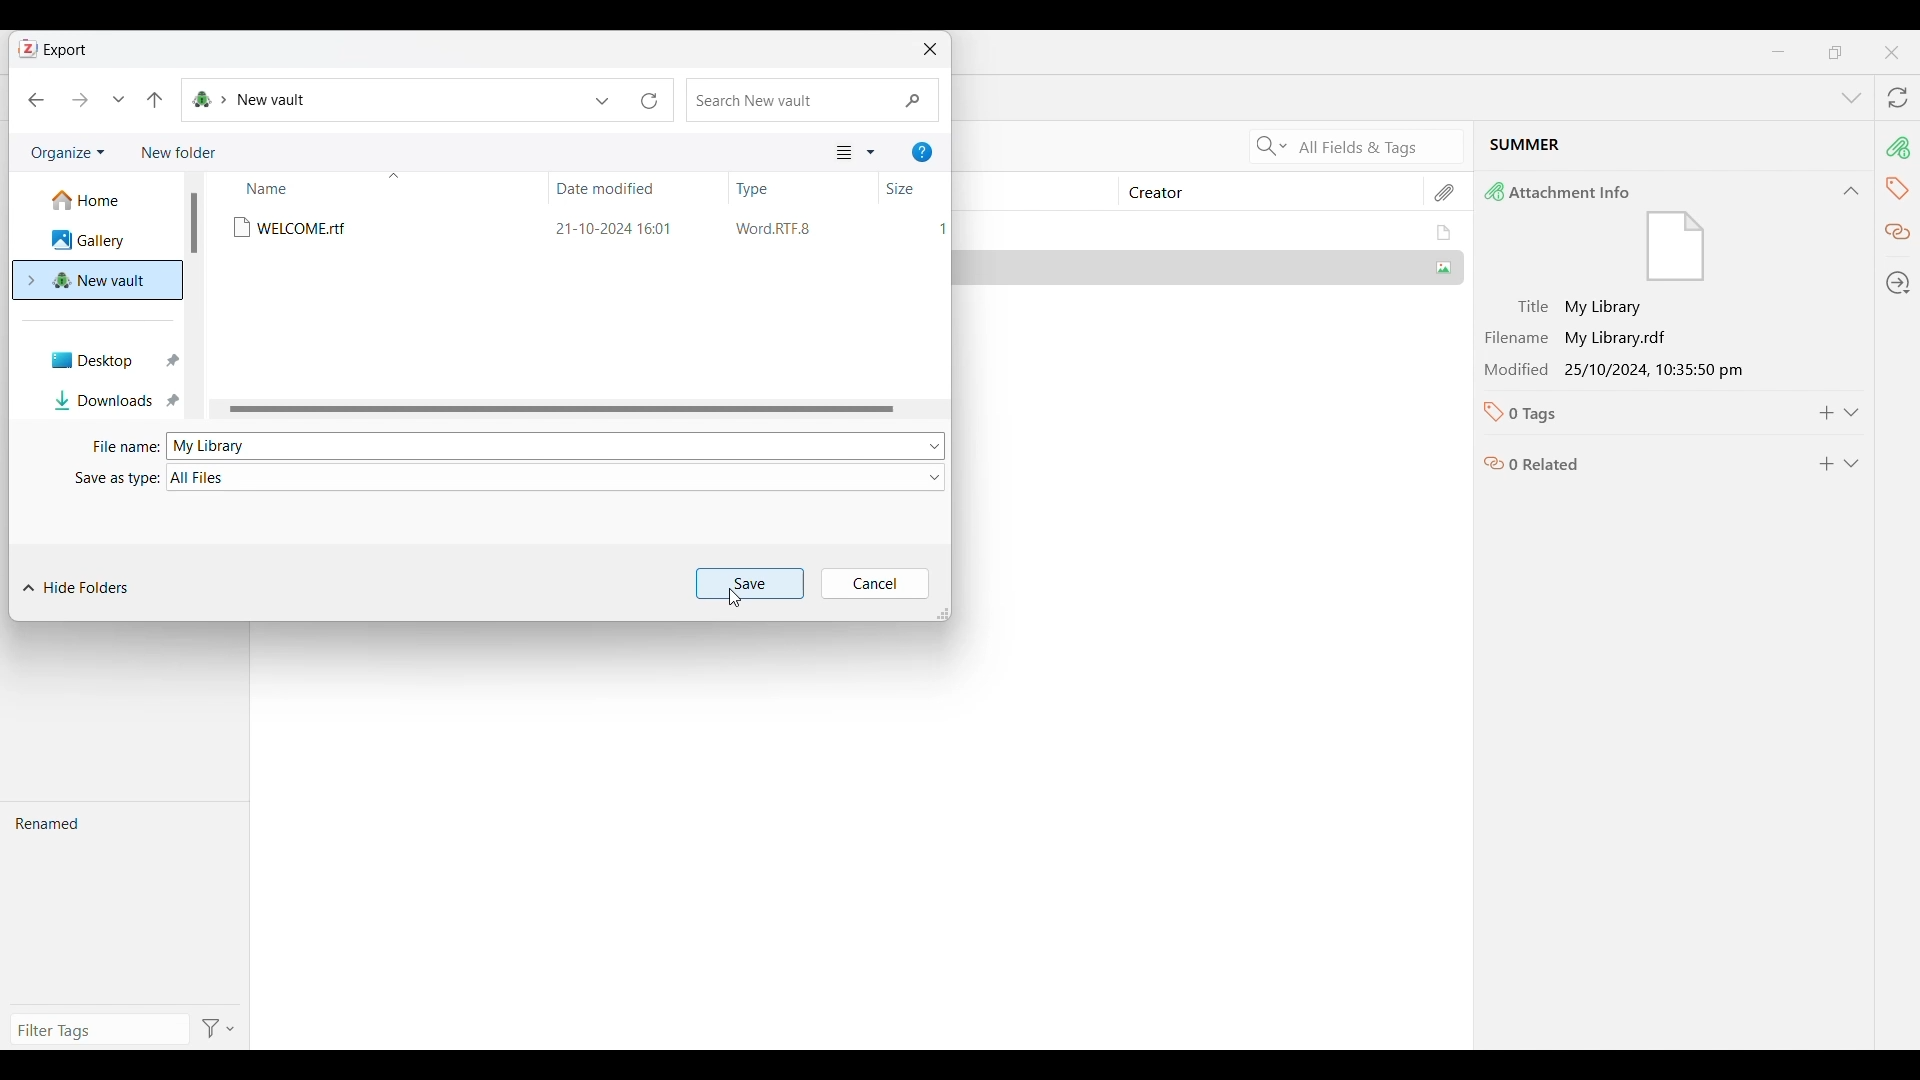  I want to click on Modification 25/10/2024 10:35:50 pm, so click(1637, 369).